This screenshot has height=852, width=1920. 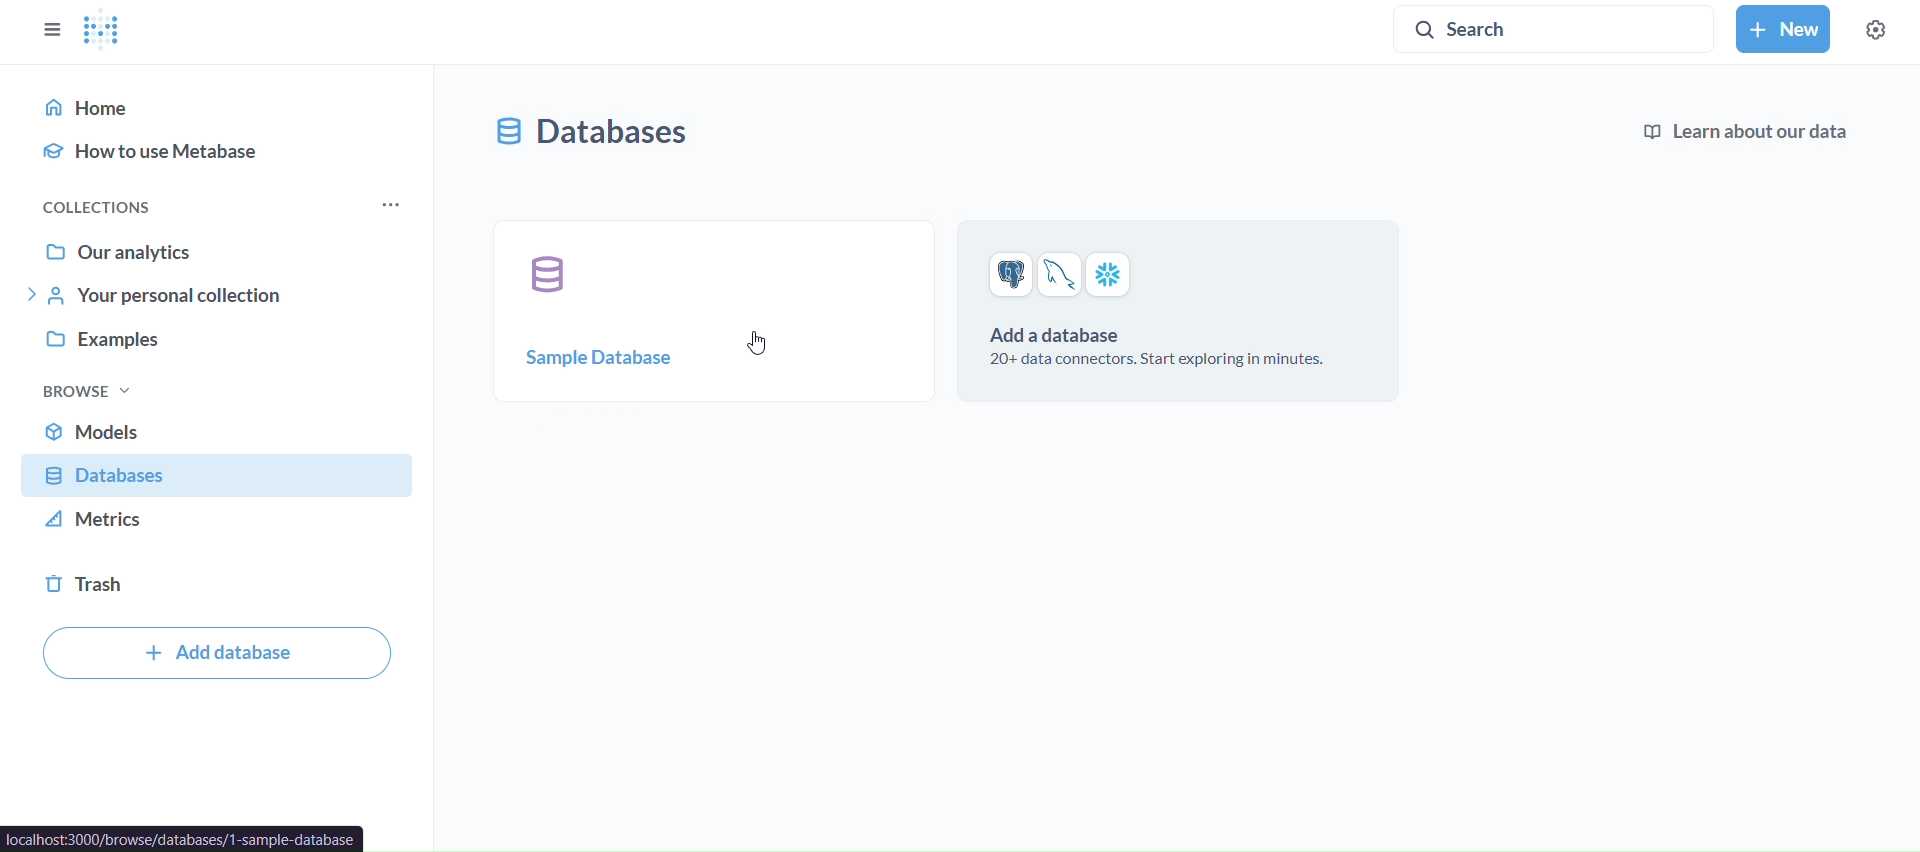 What do you see at coordinates (601, 133) in the screenshot?
I see `database` at bounding box center [601, 133].